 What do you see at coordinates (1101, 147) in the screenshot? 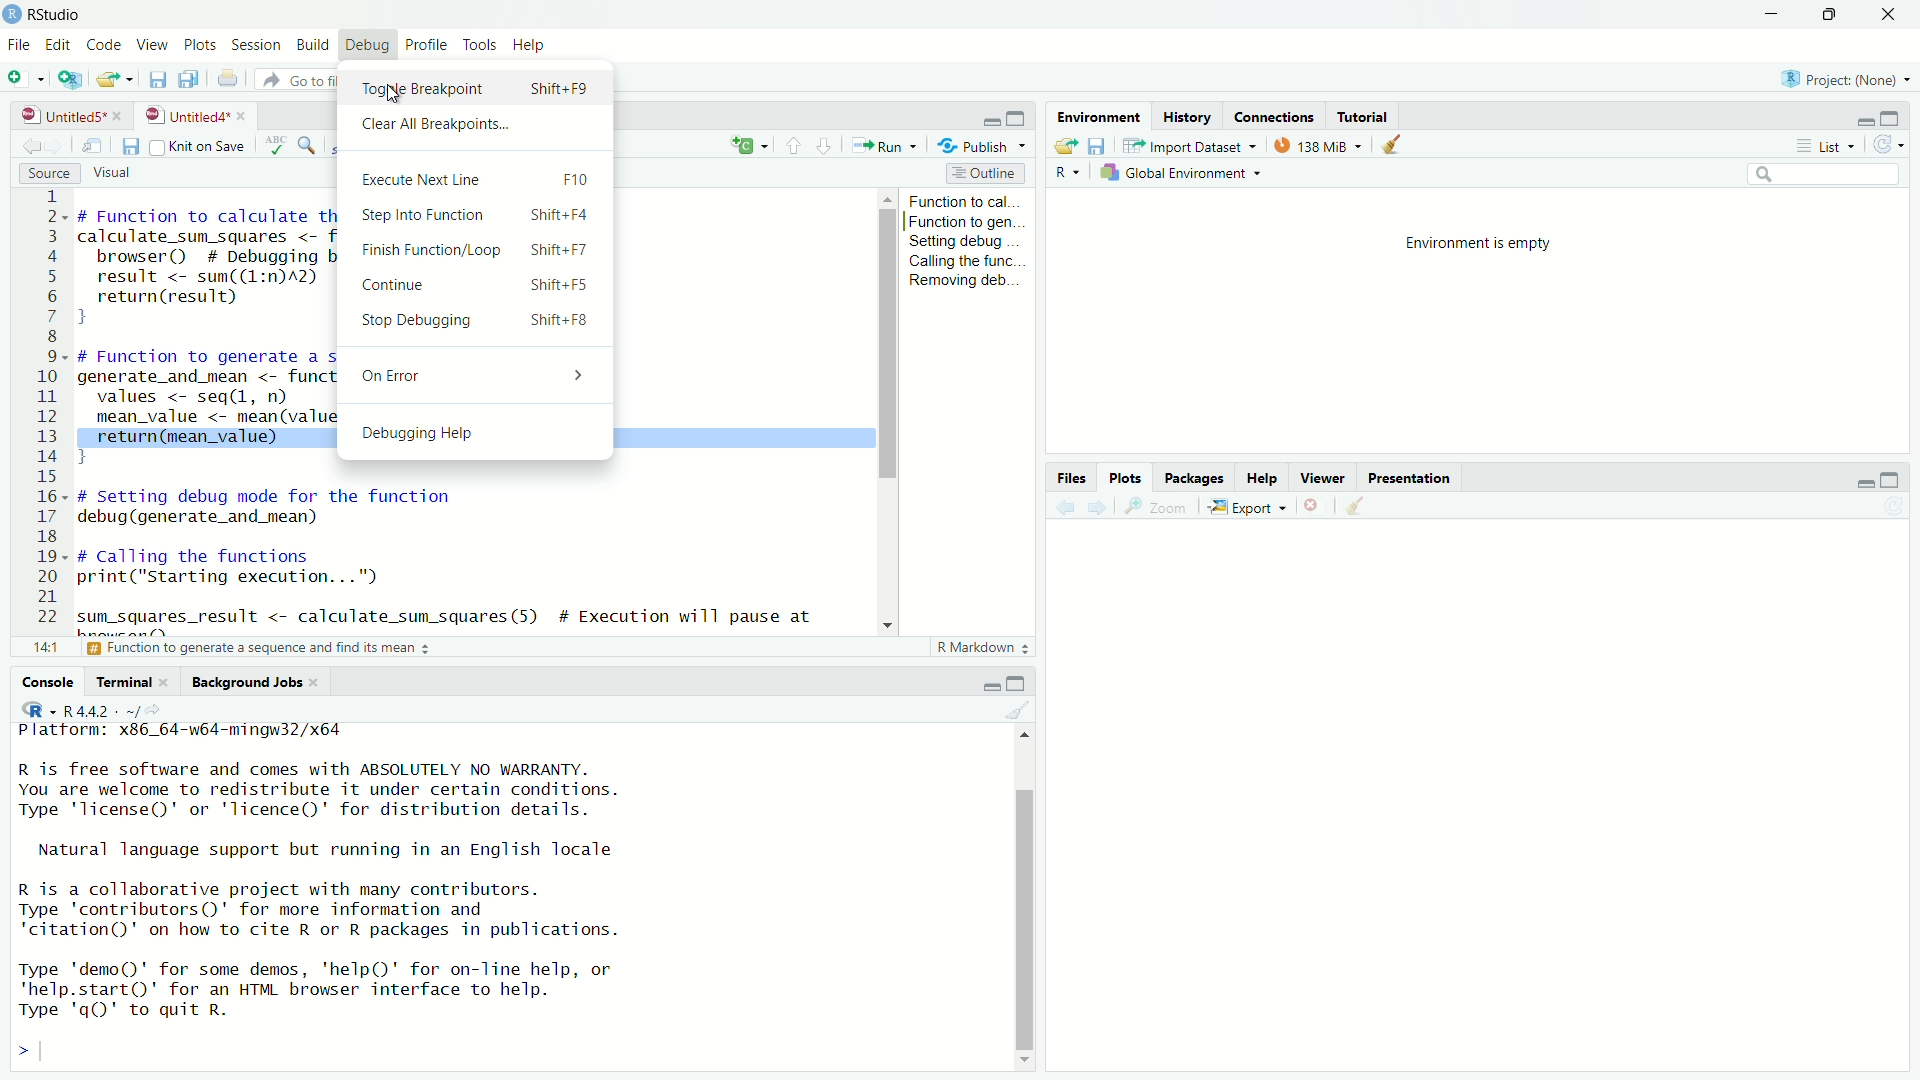
I see `save workspace as` at bounding box center [1101, 147].